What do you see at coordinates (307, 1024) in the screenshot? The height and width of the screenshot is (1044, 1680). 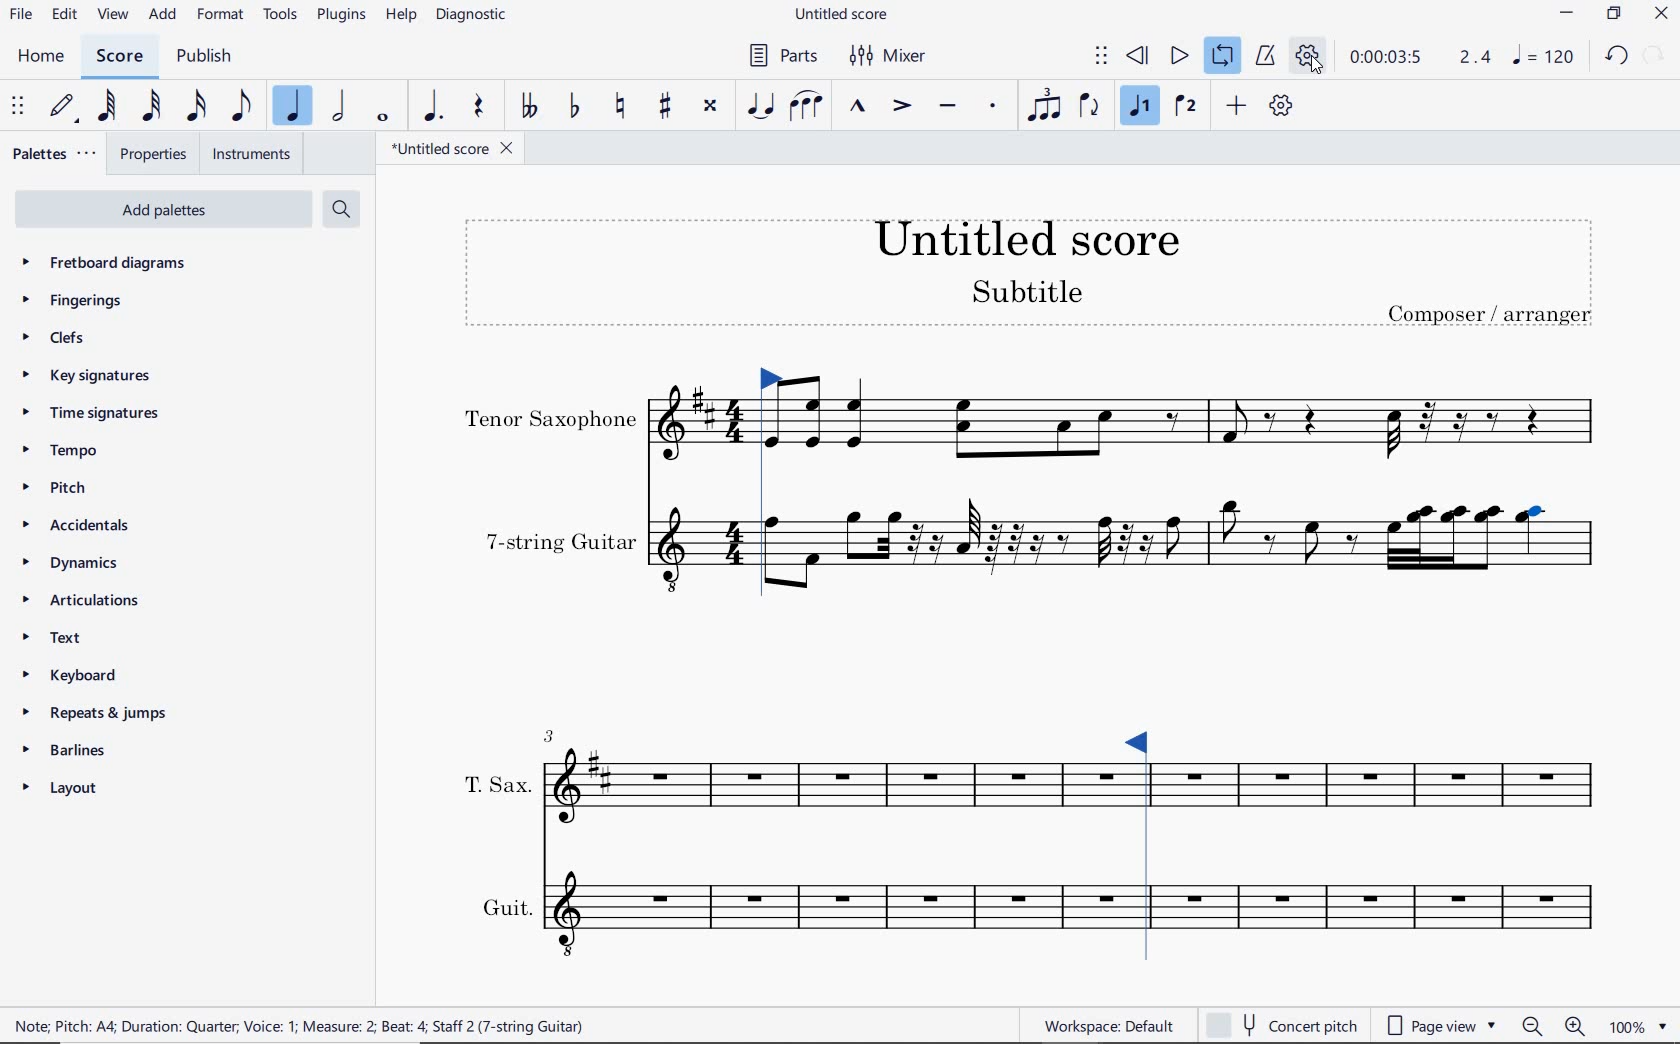 I see `score description` at bounding box center [307, 1024].